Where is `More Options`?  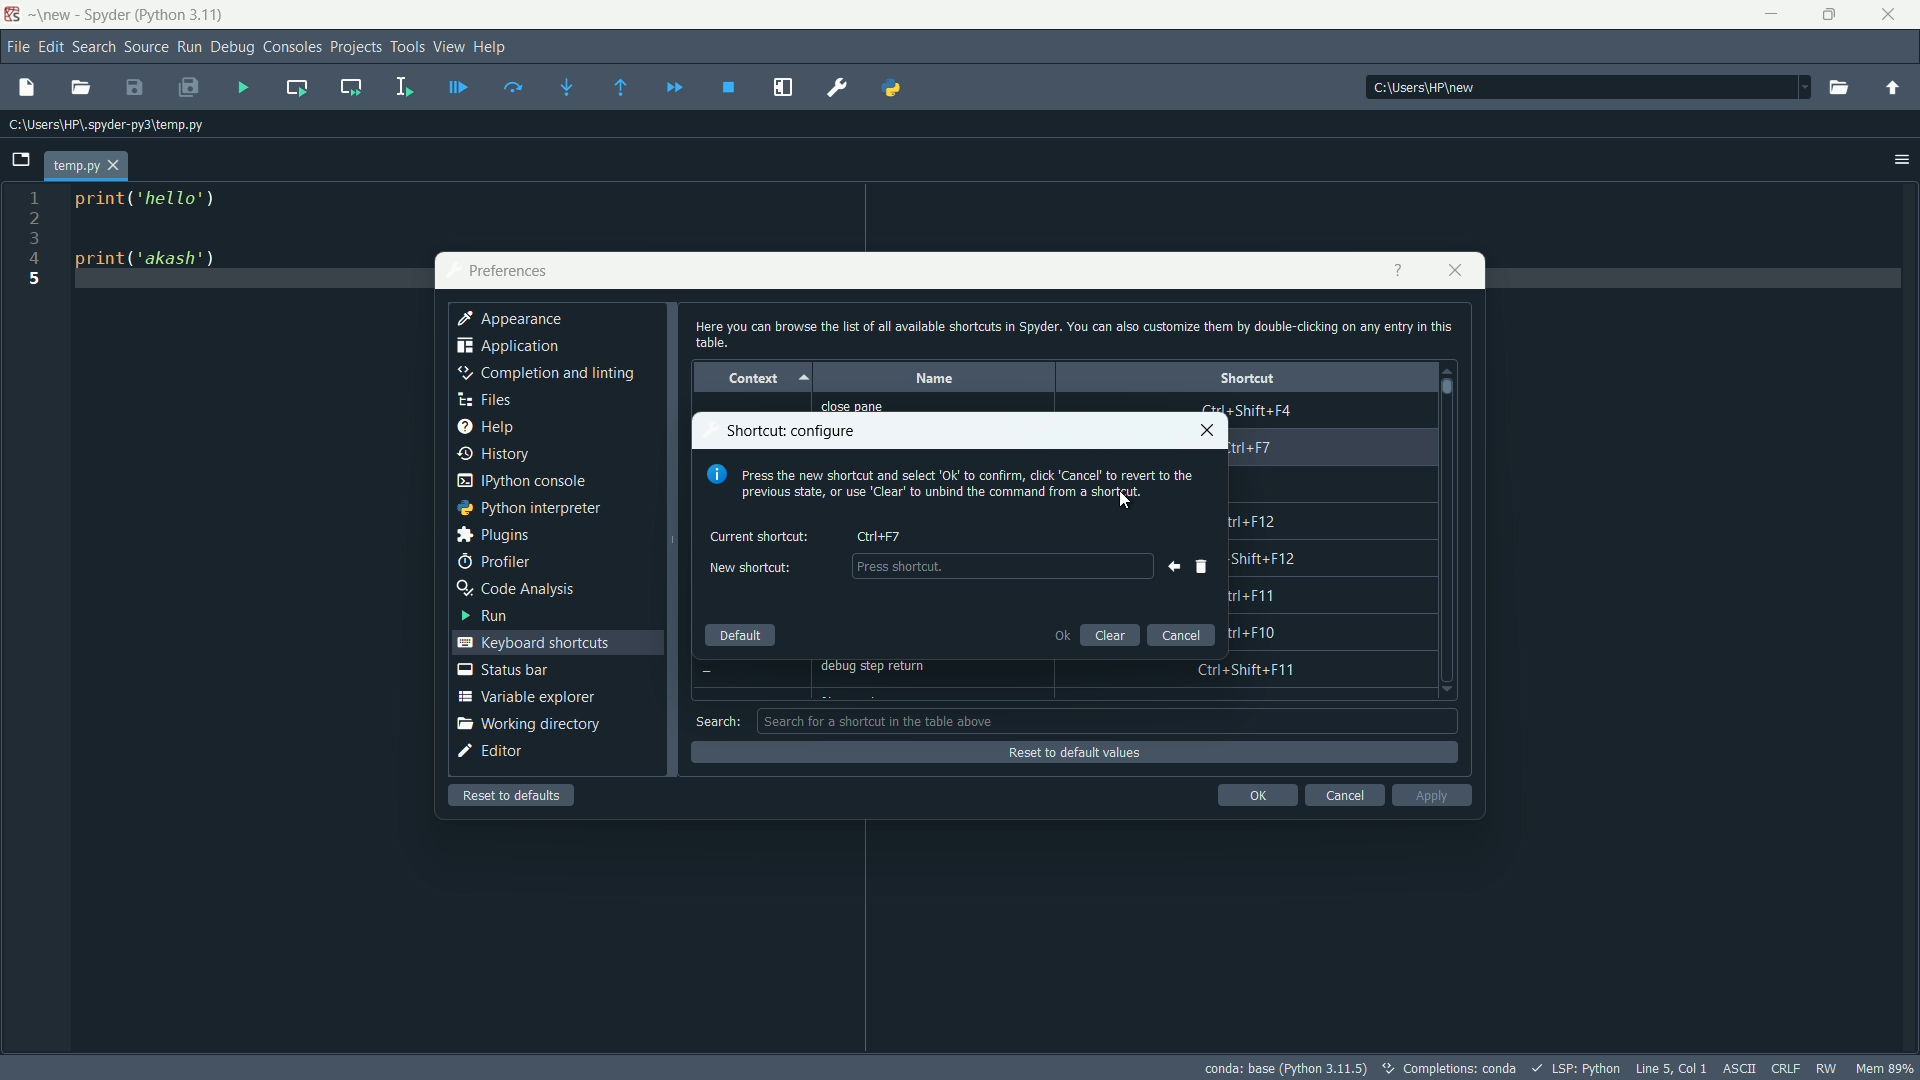
More Options is located at coordinates (1791, 88).